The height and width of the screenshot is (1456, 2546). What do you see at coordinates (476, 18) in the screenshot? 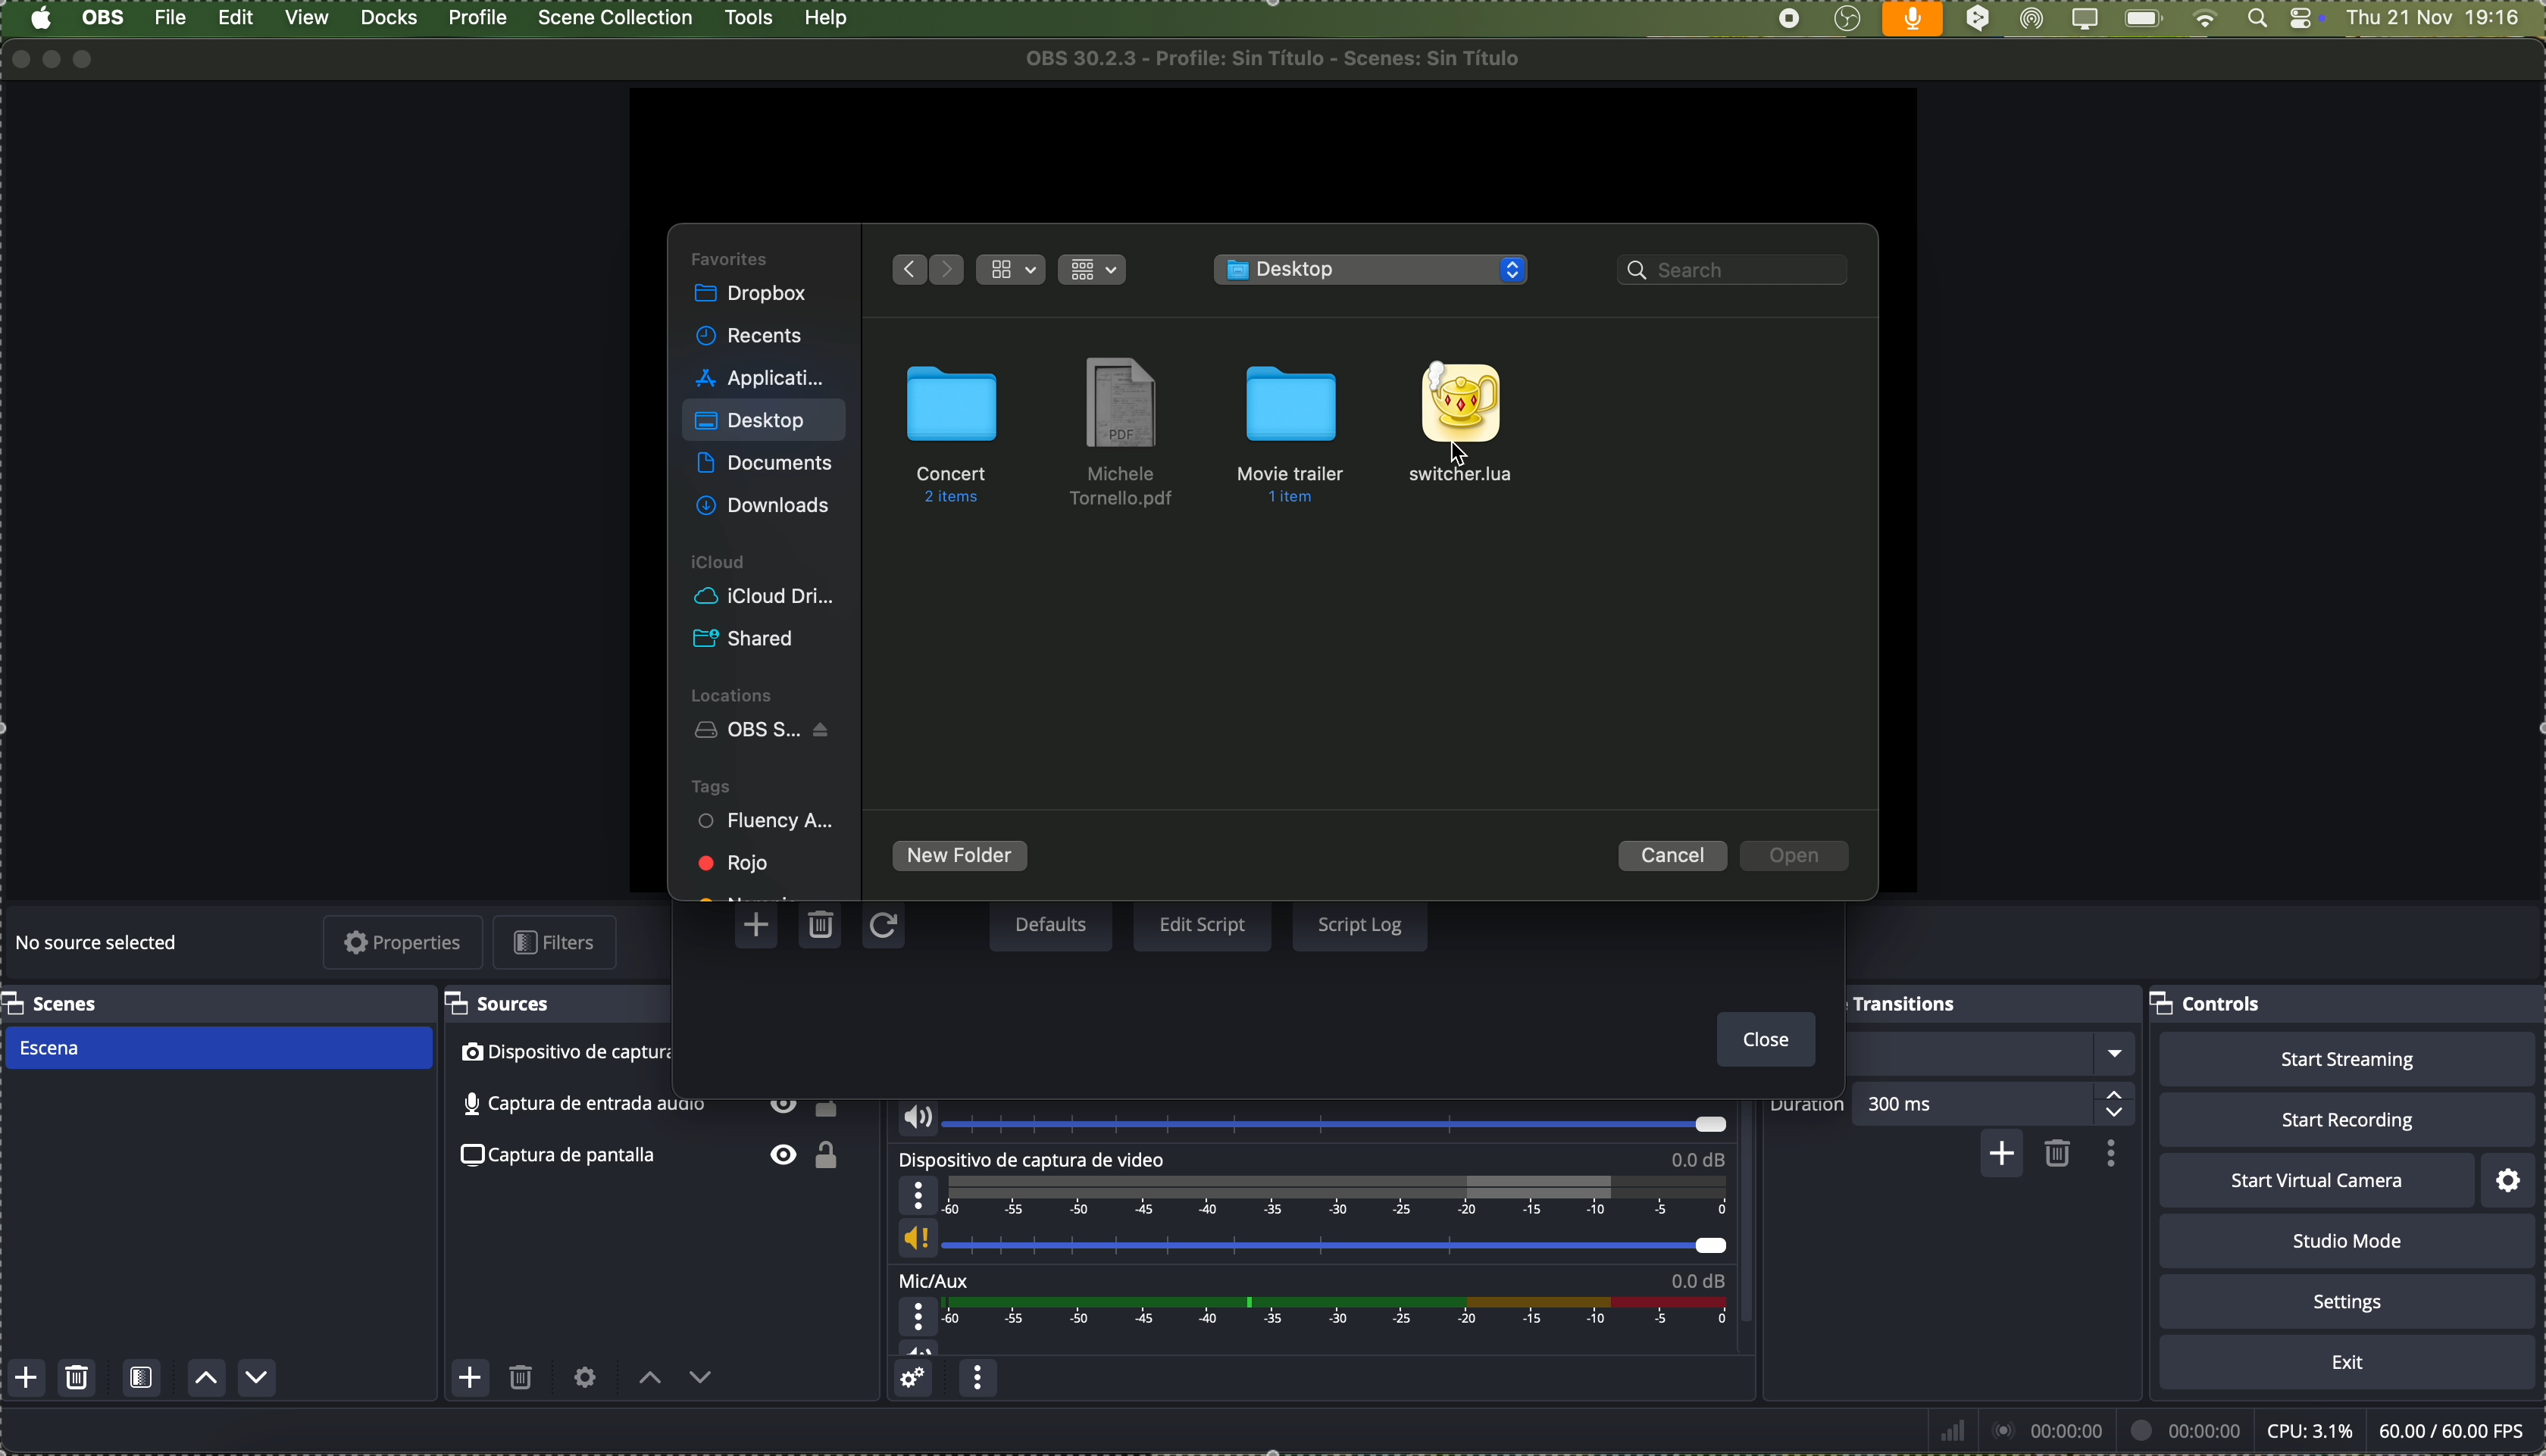
I see `profile` at bounding box center [476, 18].